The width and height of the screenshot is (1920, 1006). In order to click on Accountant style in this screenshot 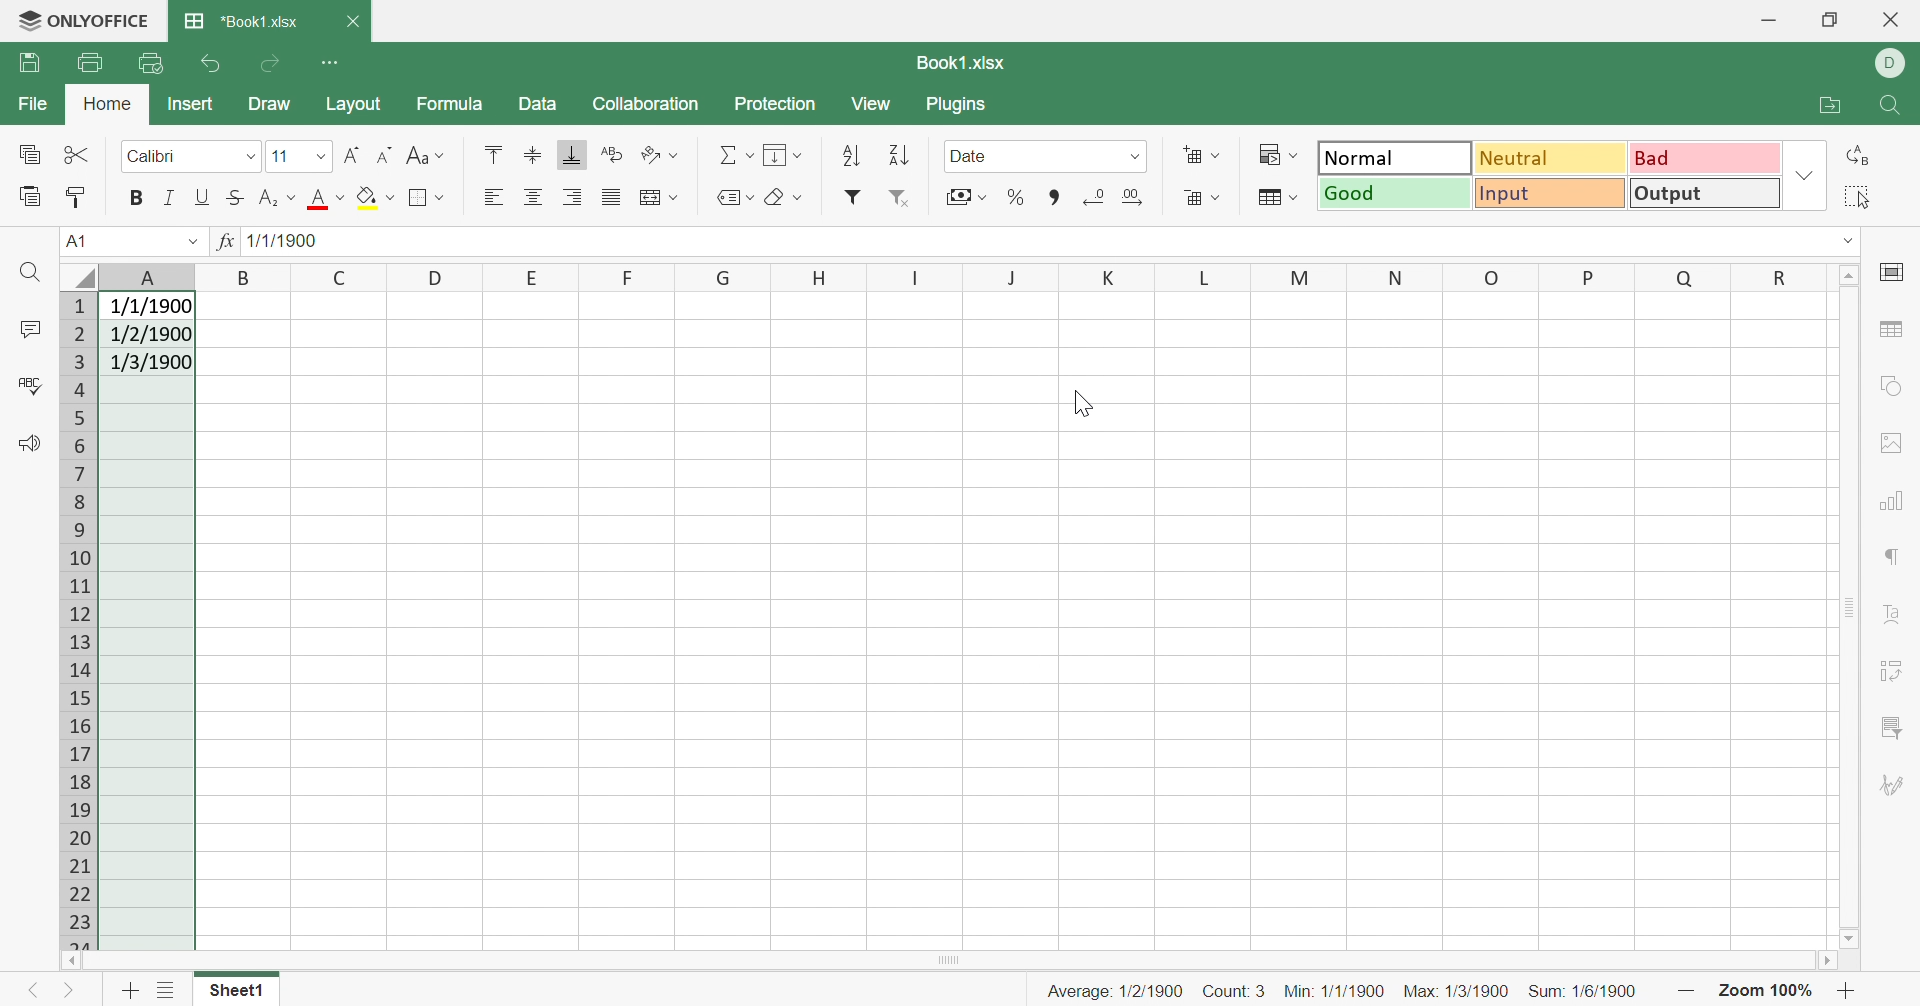, I will do `click(967, 195)`.